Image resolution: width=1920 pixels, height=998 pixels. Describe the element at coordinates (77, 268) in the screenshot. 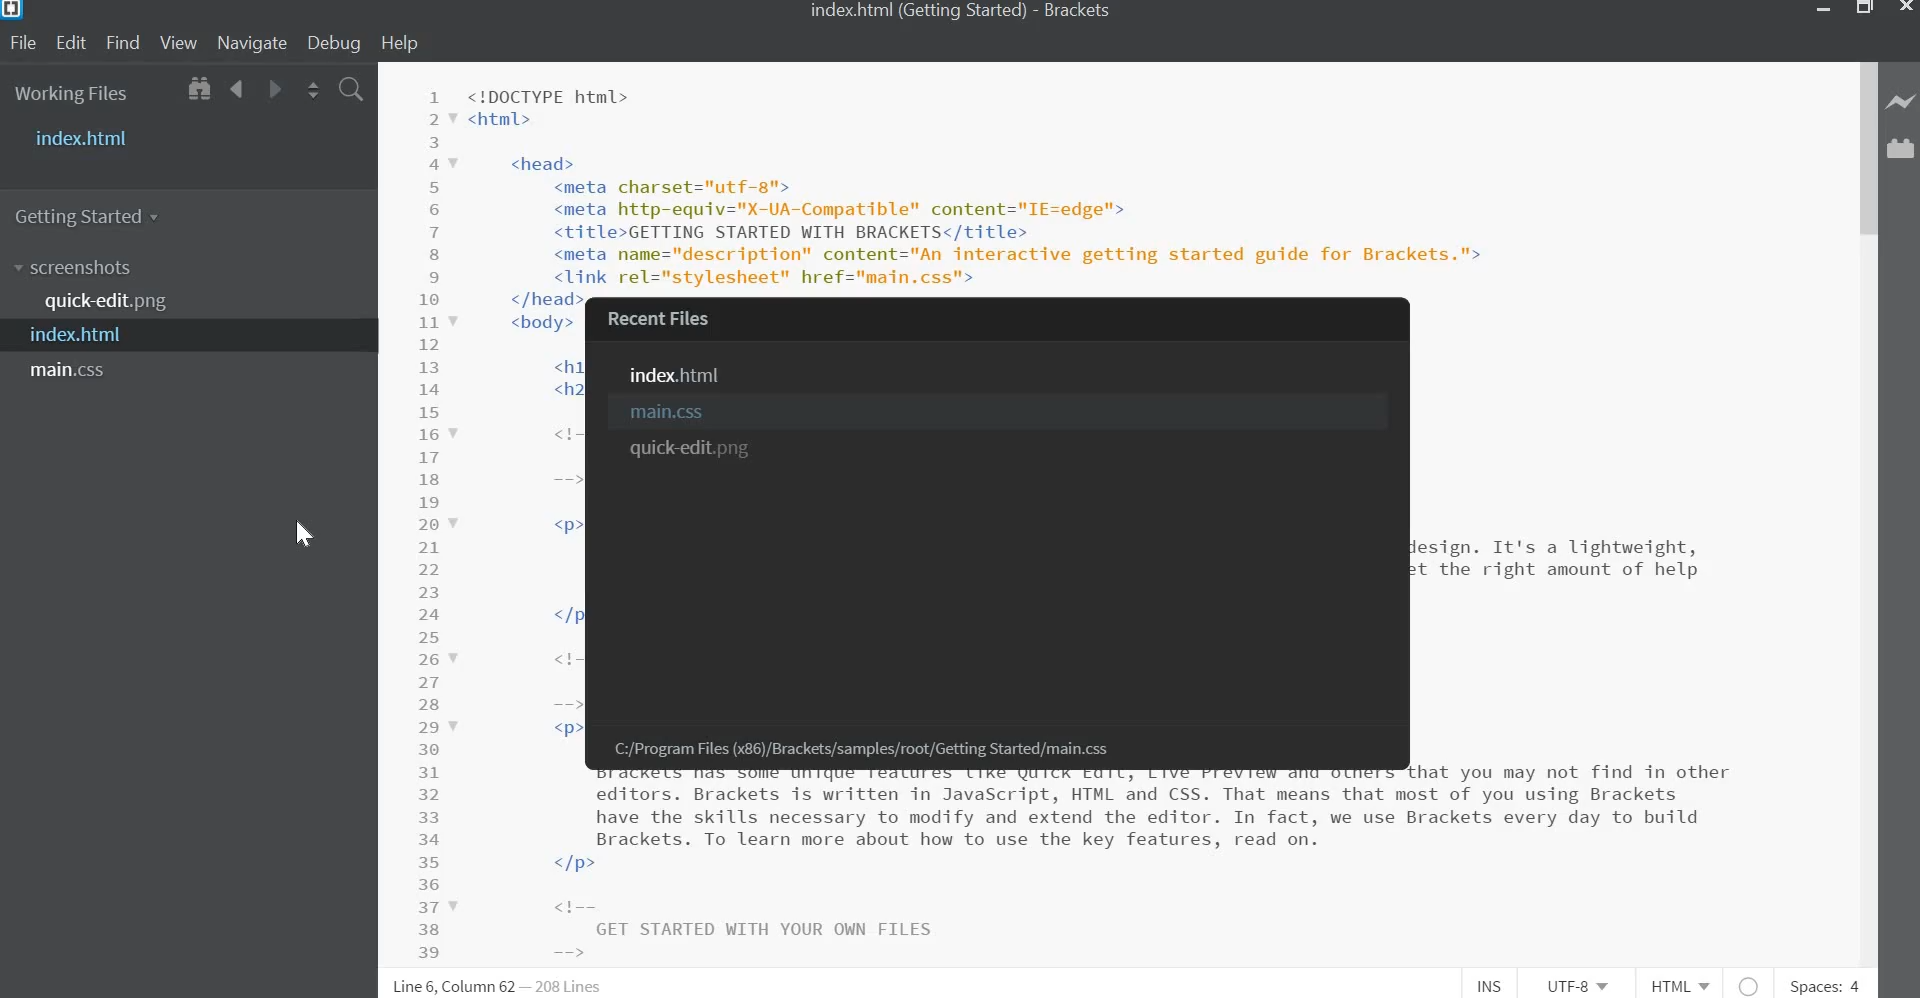

I see `Screenshots` at that location.